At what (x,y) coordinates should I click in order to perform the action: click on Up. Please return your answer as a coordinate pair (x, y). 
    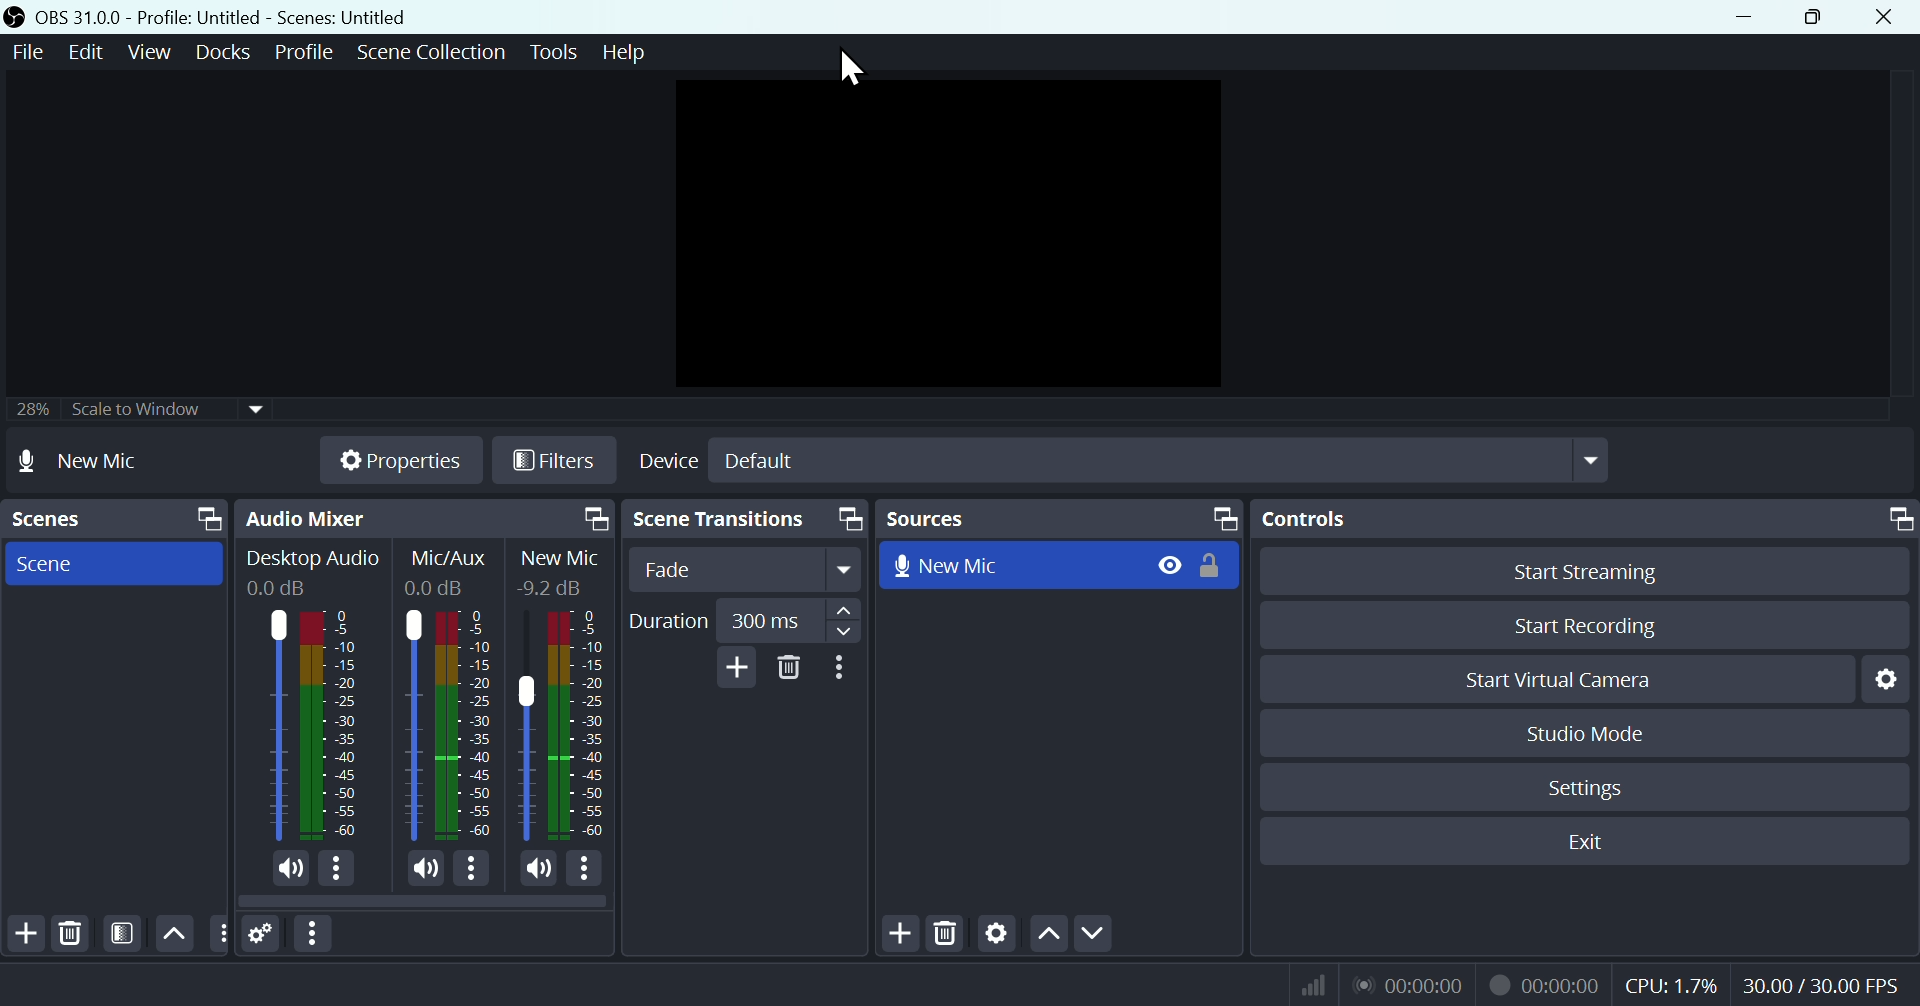
    Looking at the image, I should click on (1047, 937).